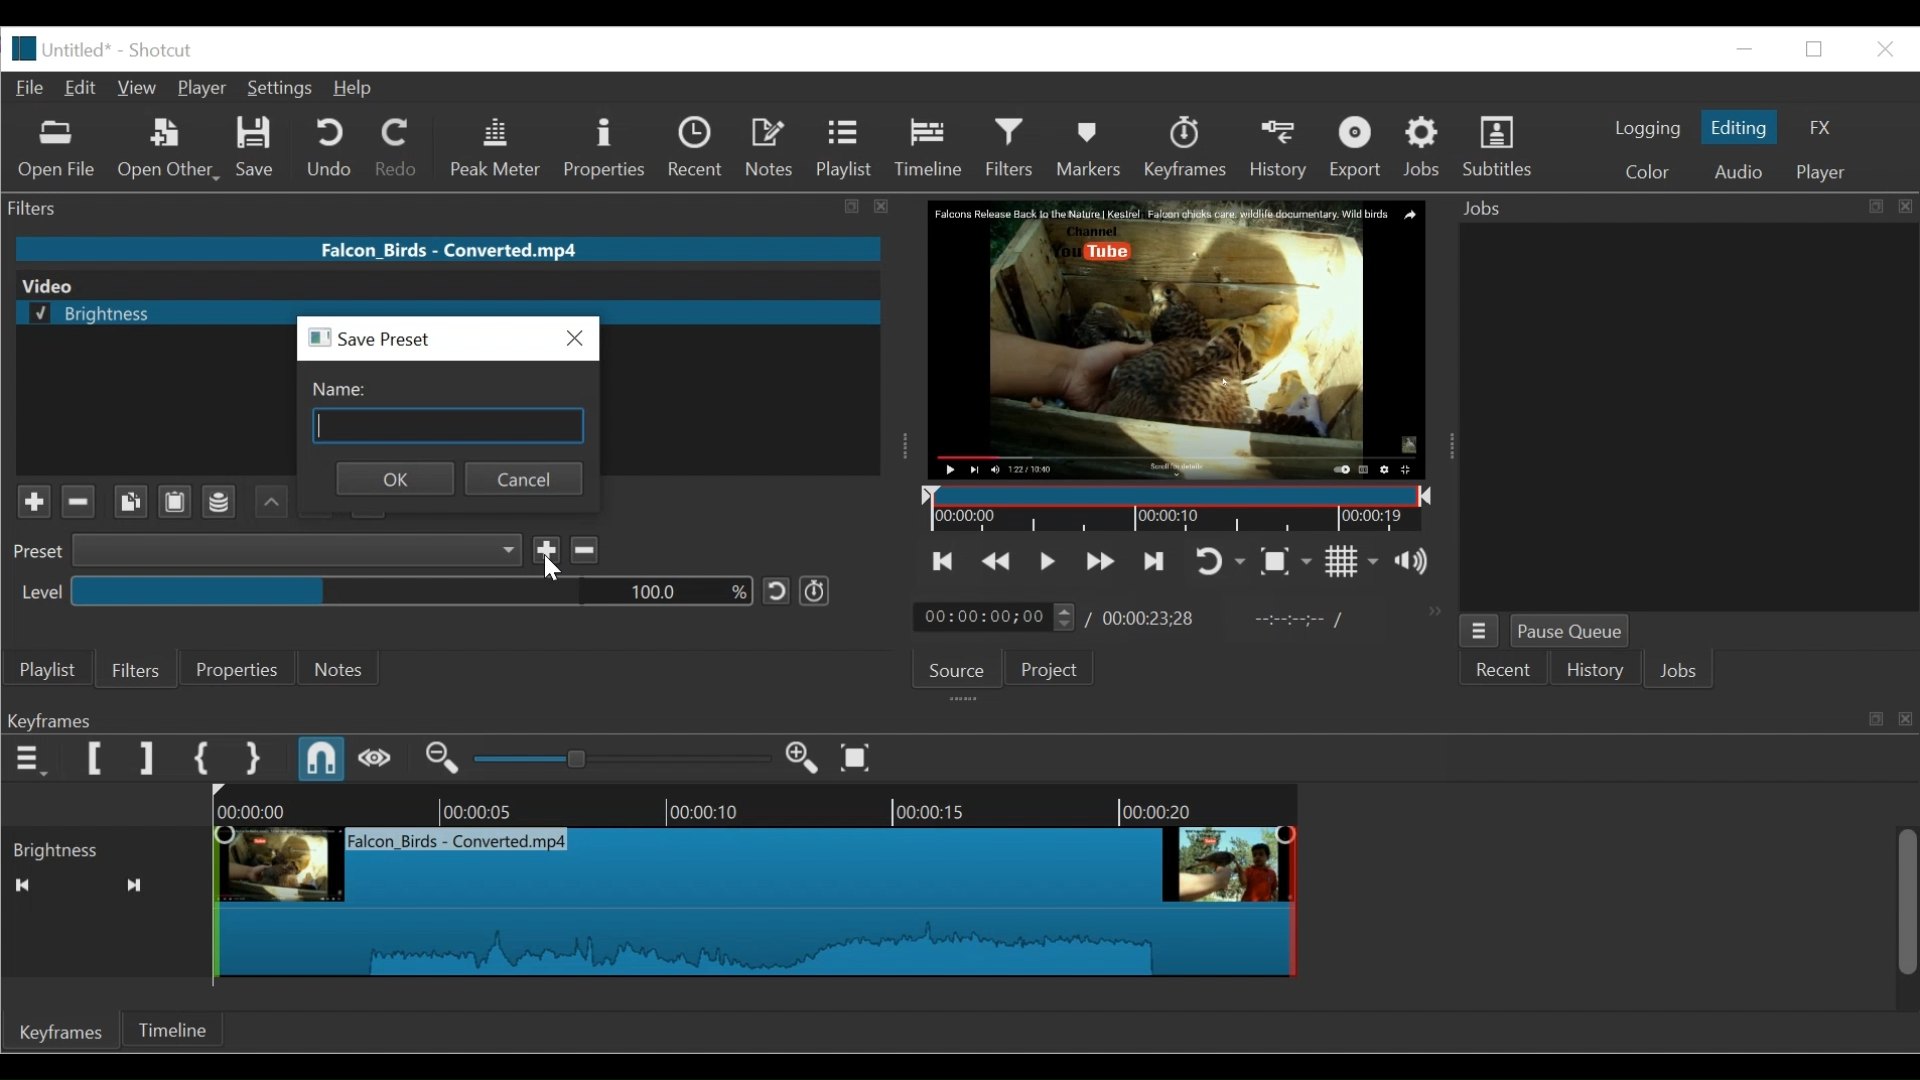 Image resolution: width=1920 pixels, height=1080 pixels. Describe the element at coordinates (994, 560) in the screenshot. I see `Play backward quickly` at that location.